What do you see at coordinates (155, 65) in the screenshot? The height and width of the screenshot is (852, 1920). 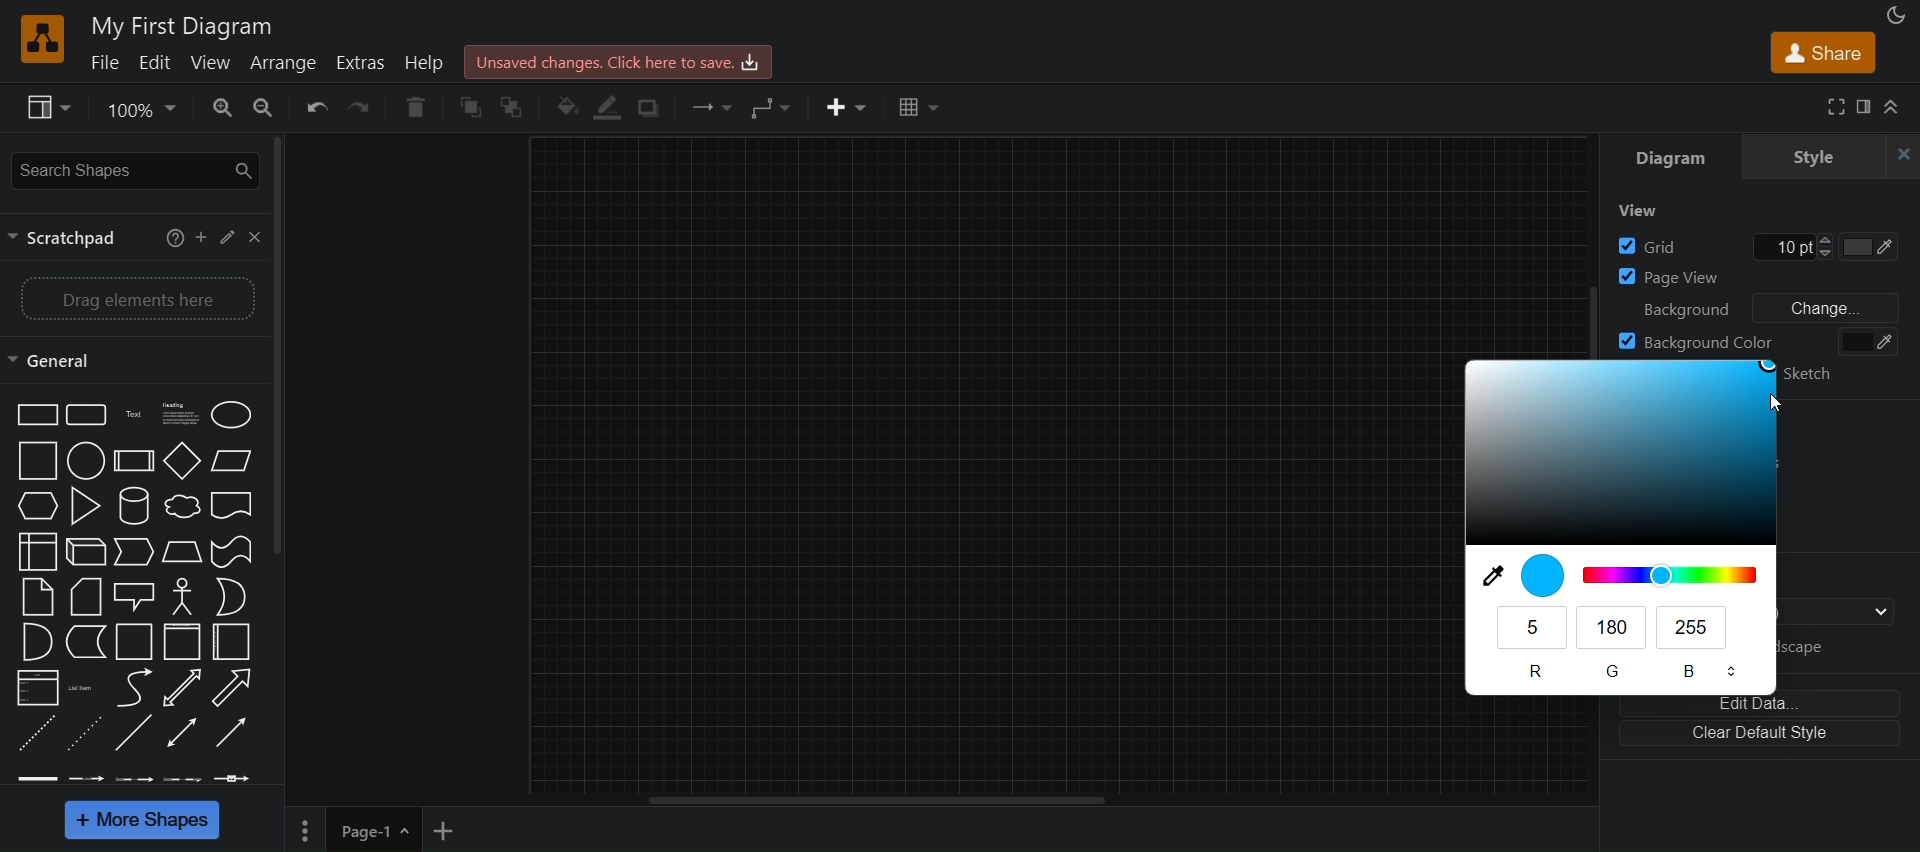 I see `edit` at bounding box center [155, 65].